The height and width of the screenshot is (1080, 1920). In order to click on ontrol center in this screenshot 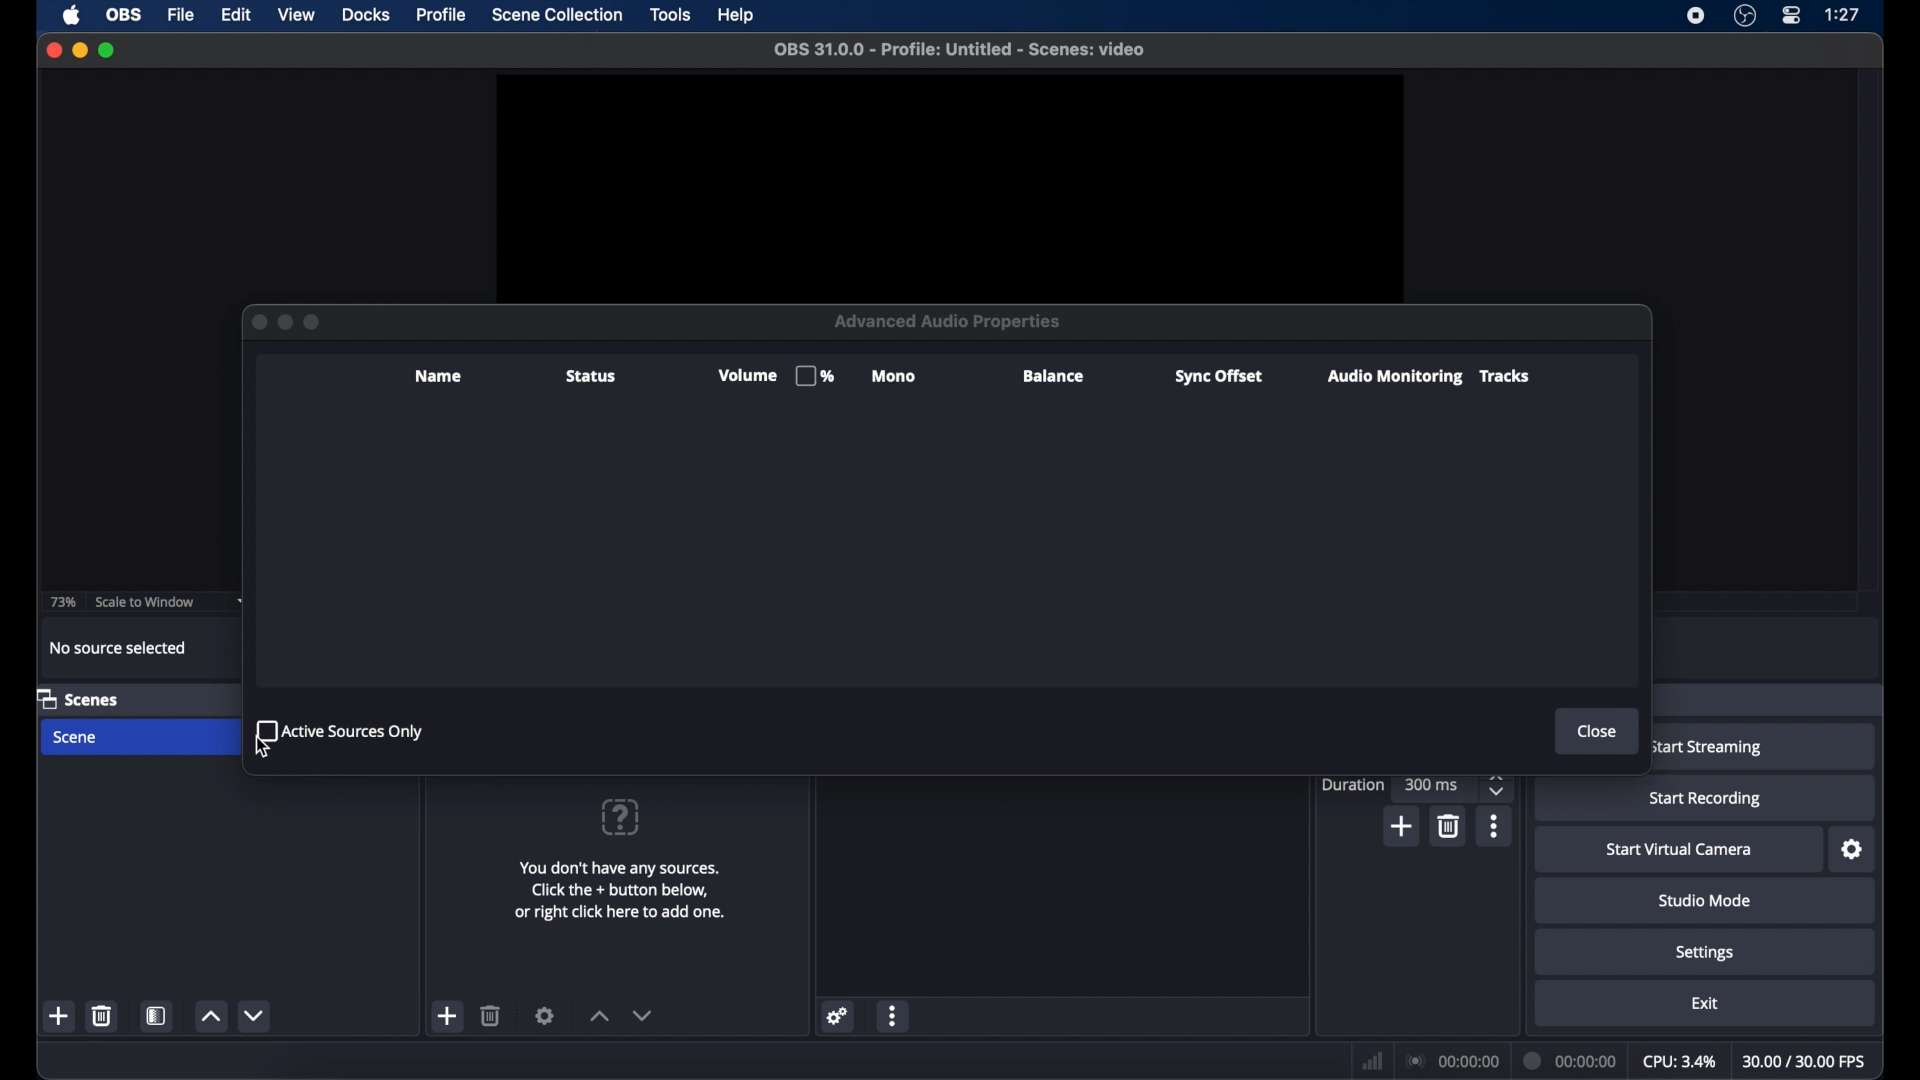, I will do `click(1793, 16)`.